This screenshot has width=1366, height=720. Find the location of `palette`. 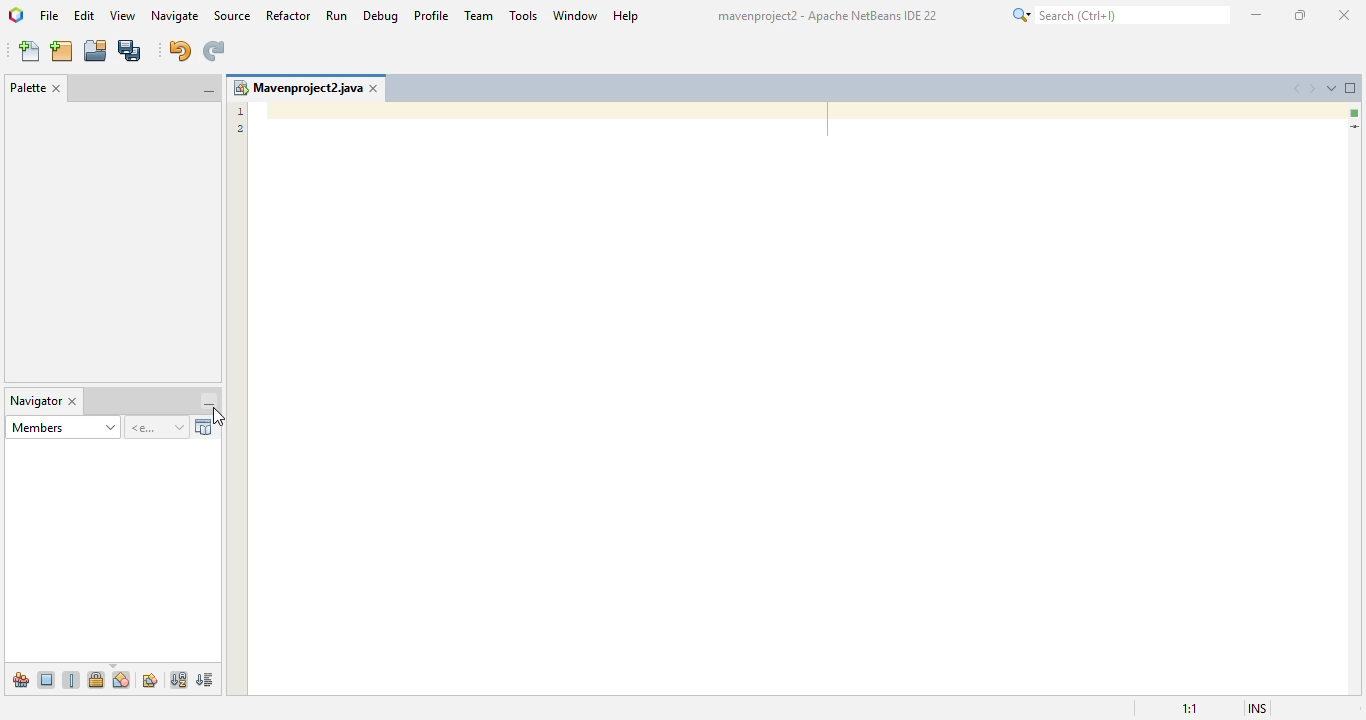

palette is located at coordinates (28, 87).